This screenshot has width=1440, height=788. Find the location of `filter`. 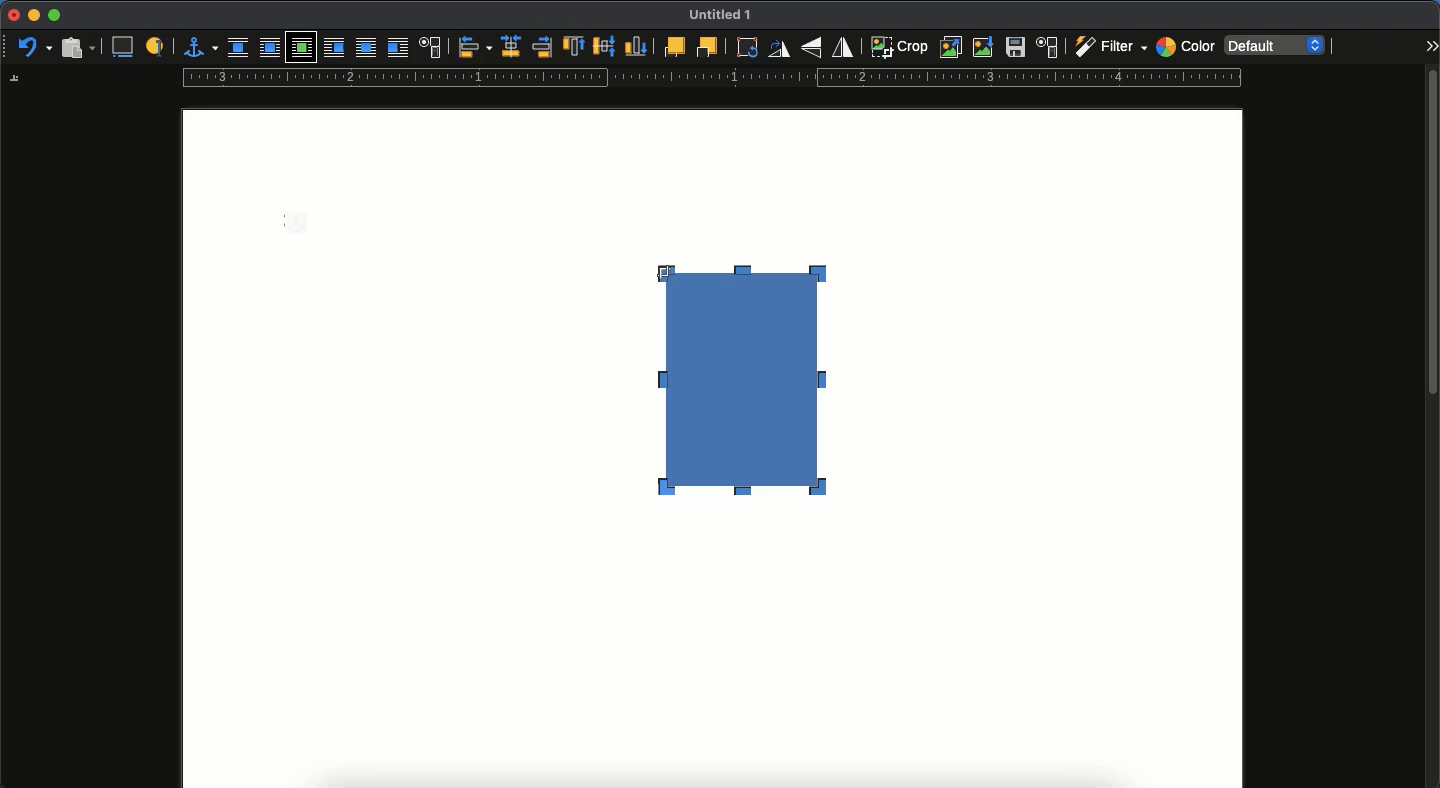

filter is located at coordinates (1109, 47).